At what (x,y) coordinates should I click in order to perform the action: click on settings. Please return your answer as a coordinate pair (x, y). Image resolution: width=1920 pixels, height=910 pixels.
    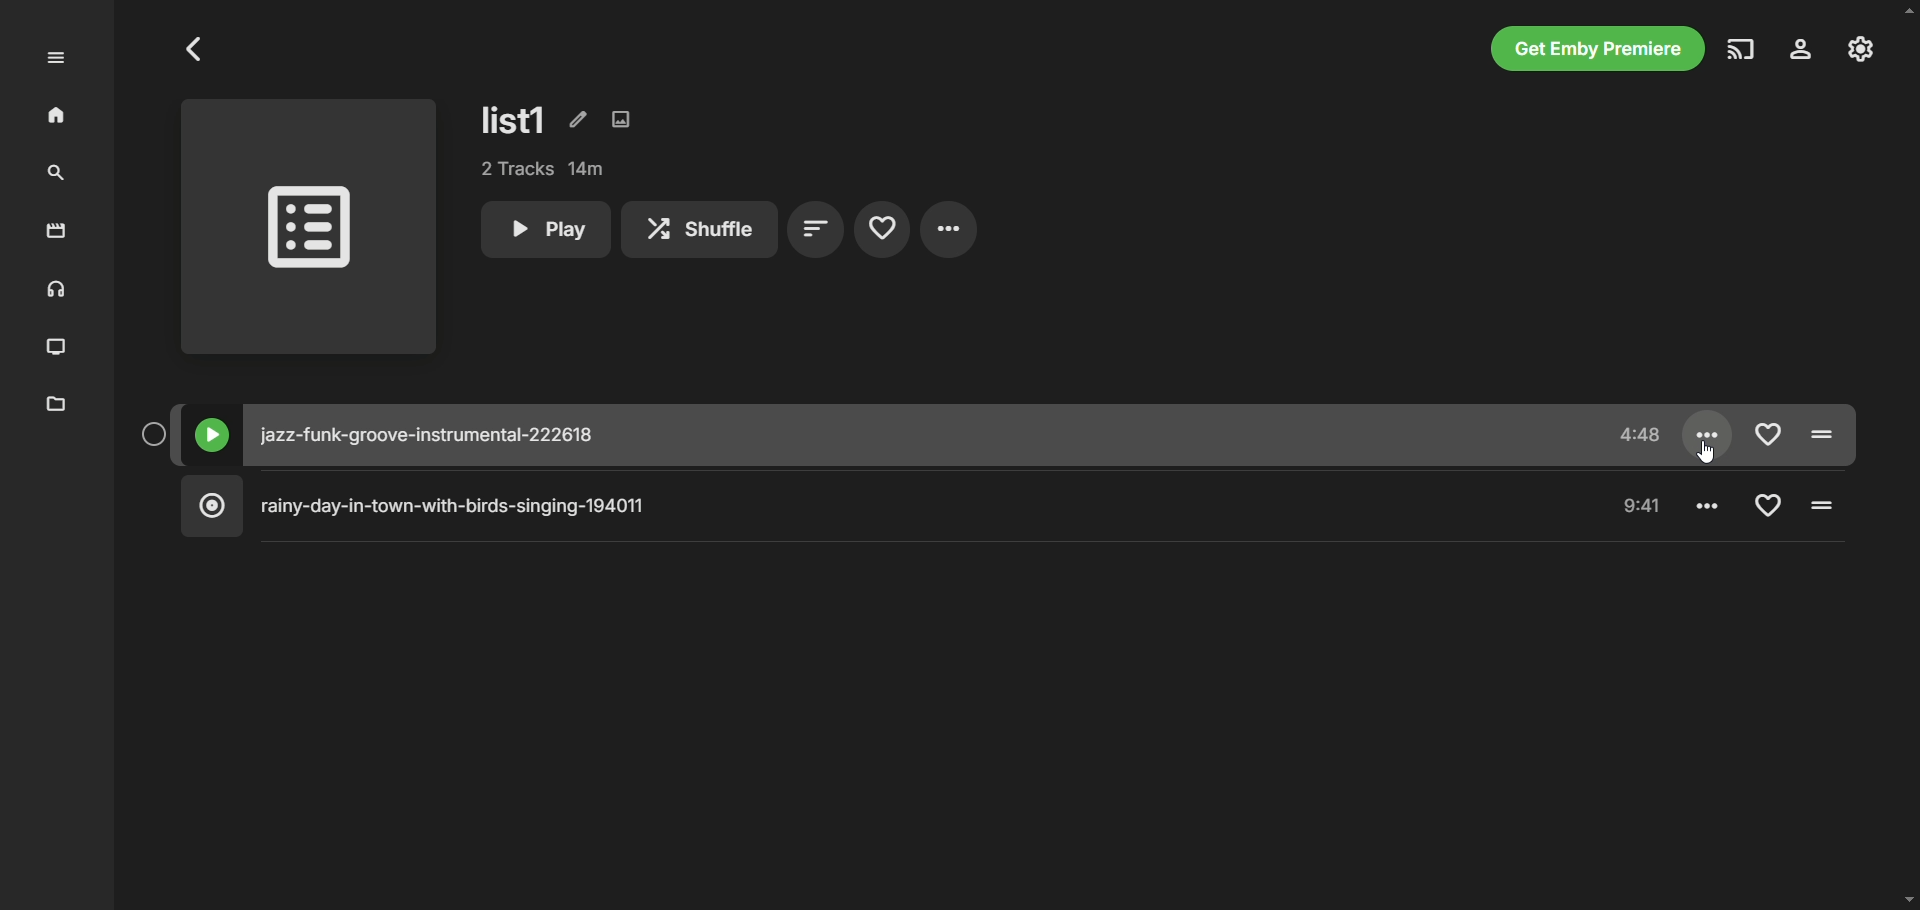
    Looking at the image, I should click on (1802, 49).